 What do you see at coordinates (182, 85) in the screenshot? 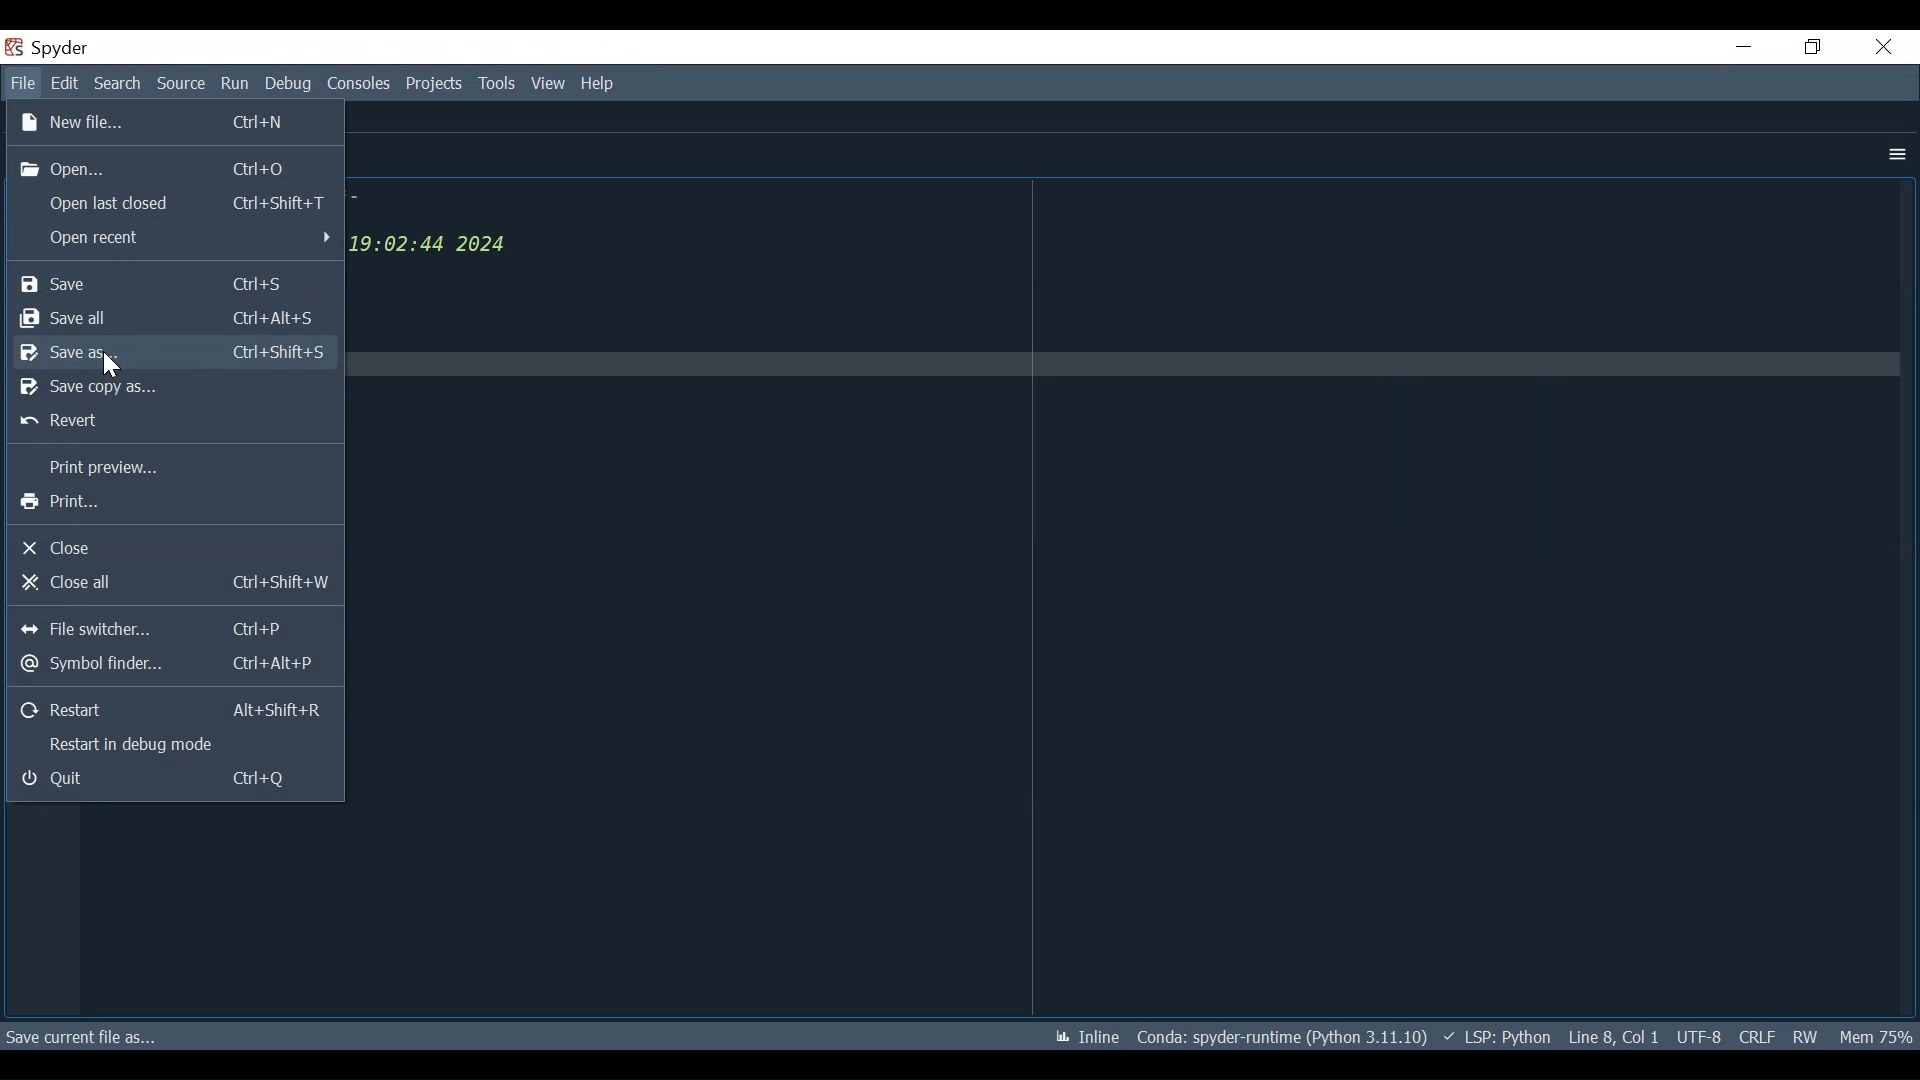
I see `Source` at bounding box center [182, 85].